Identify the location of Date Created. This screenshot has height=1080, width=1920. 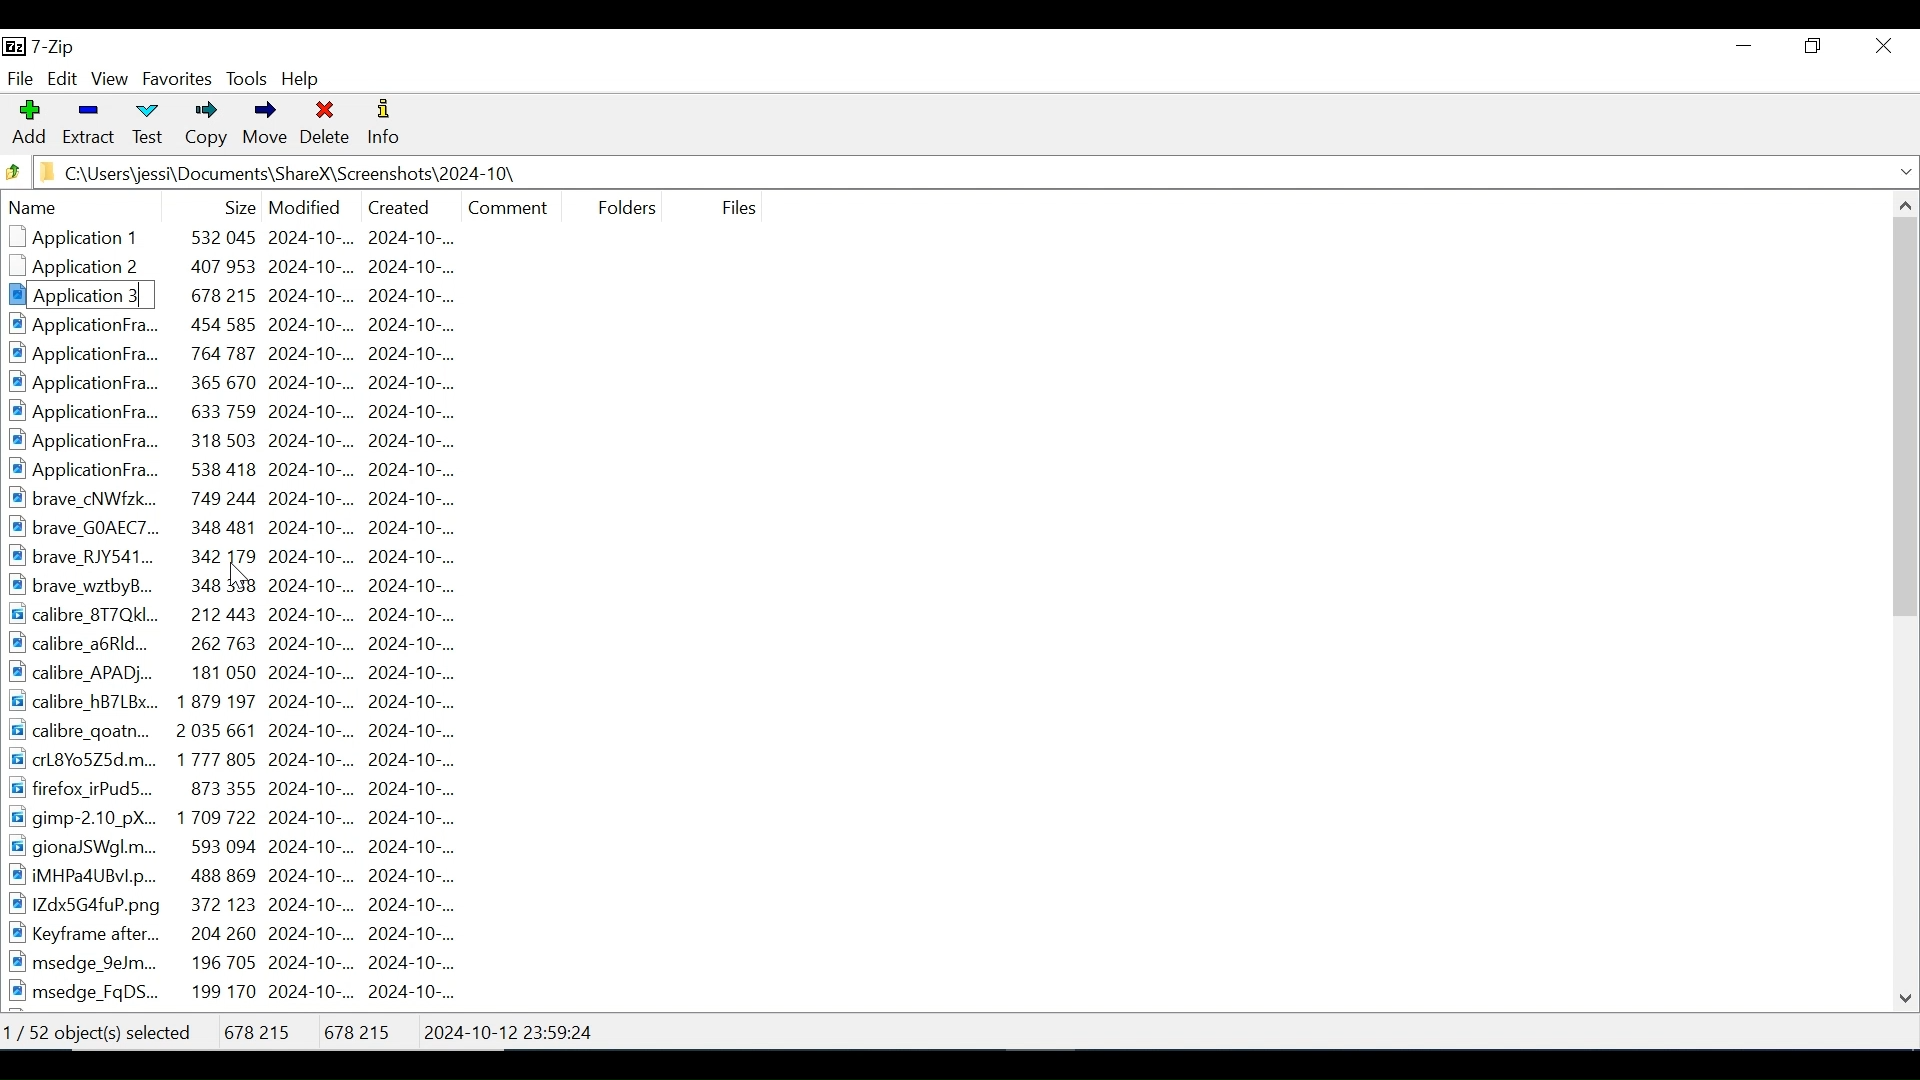
(397, 204).